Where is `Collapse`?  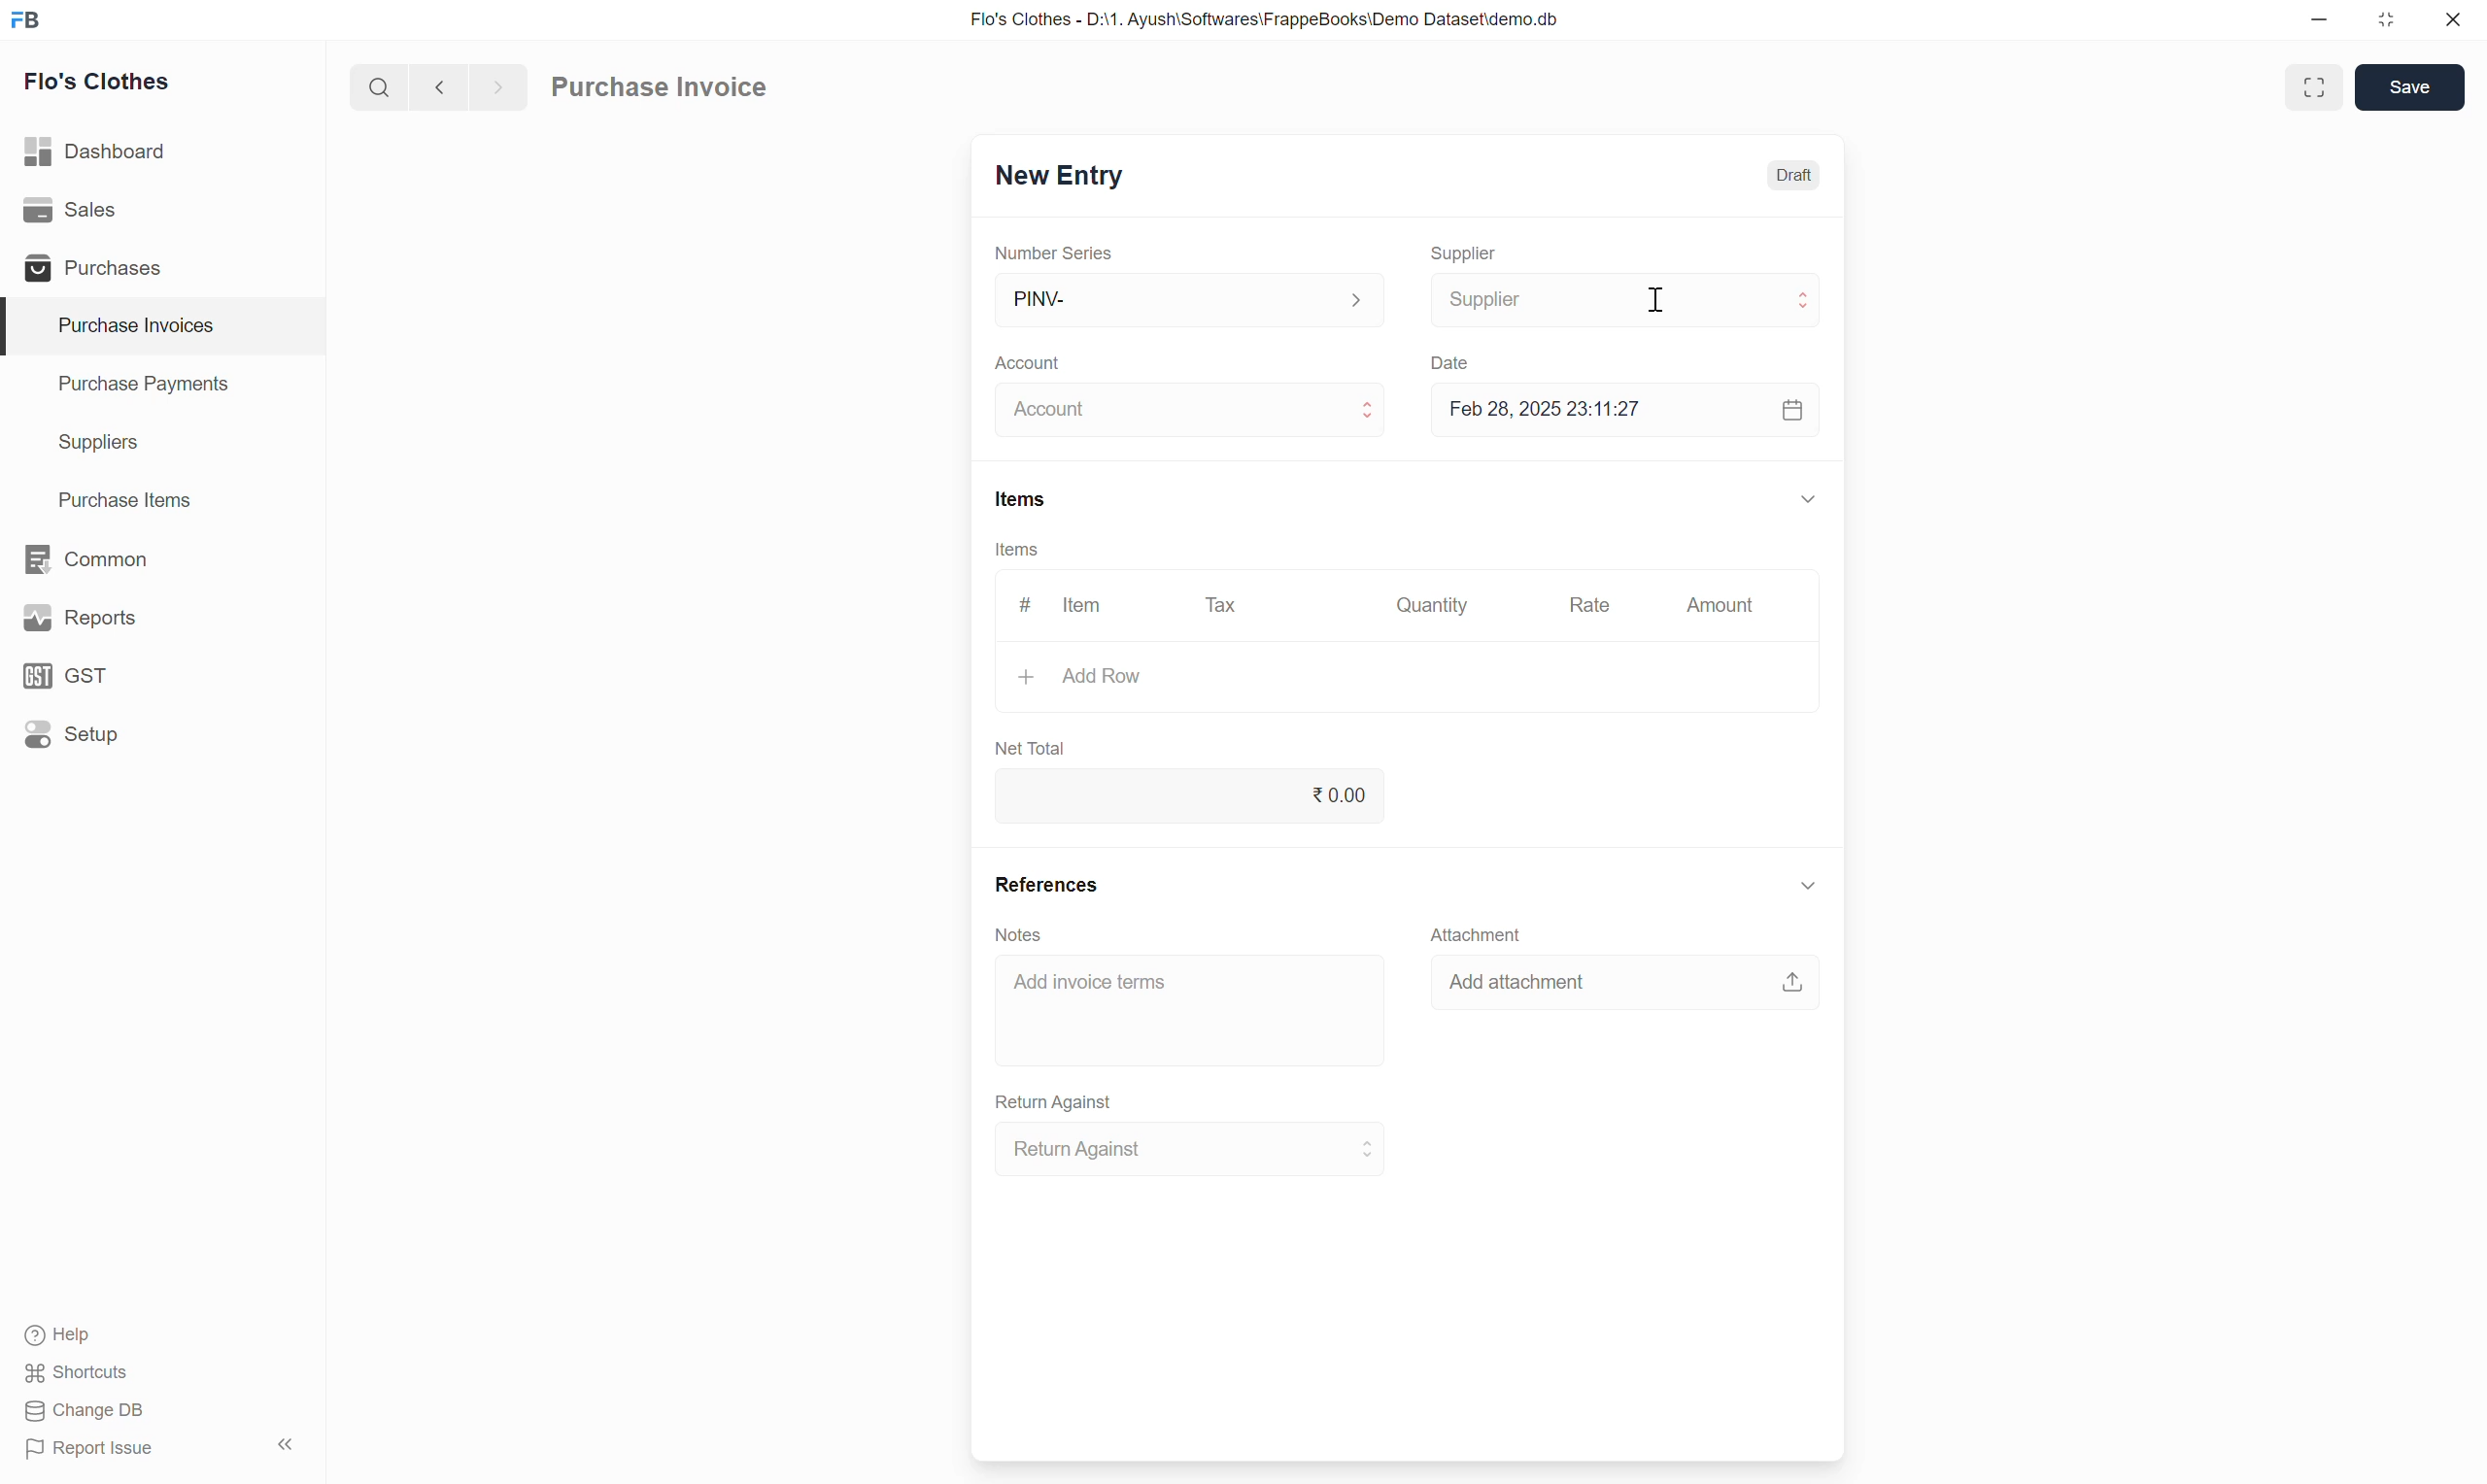 Collapse is located at coordinates (1808, 885).